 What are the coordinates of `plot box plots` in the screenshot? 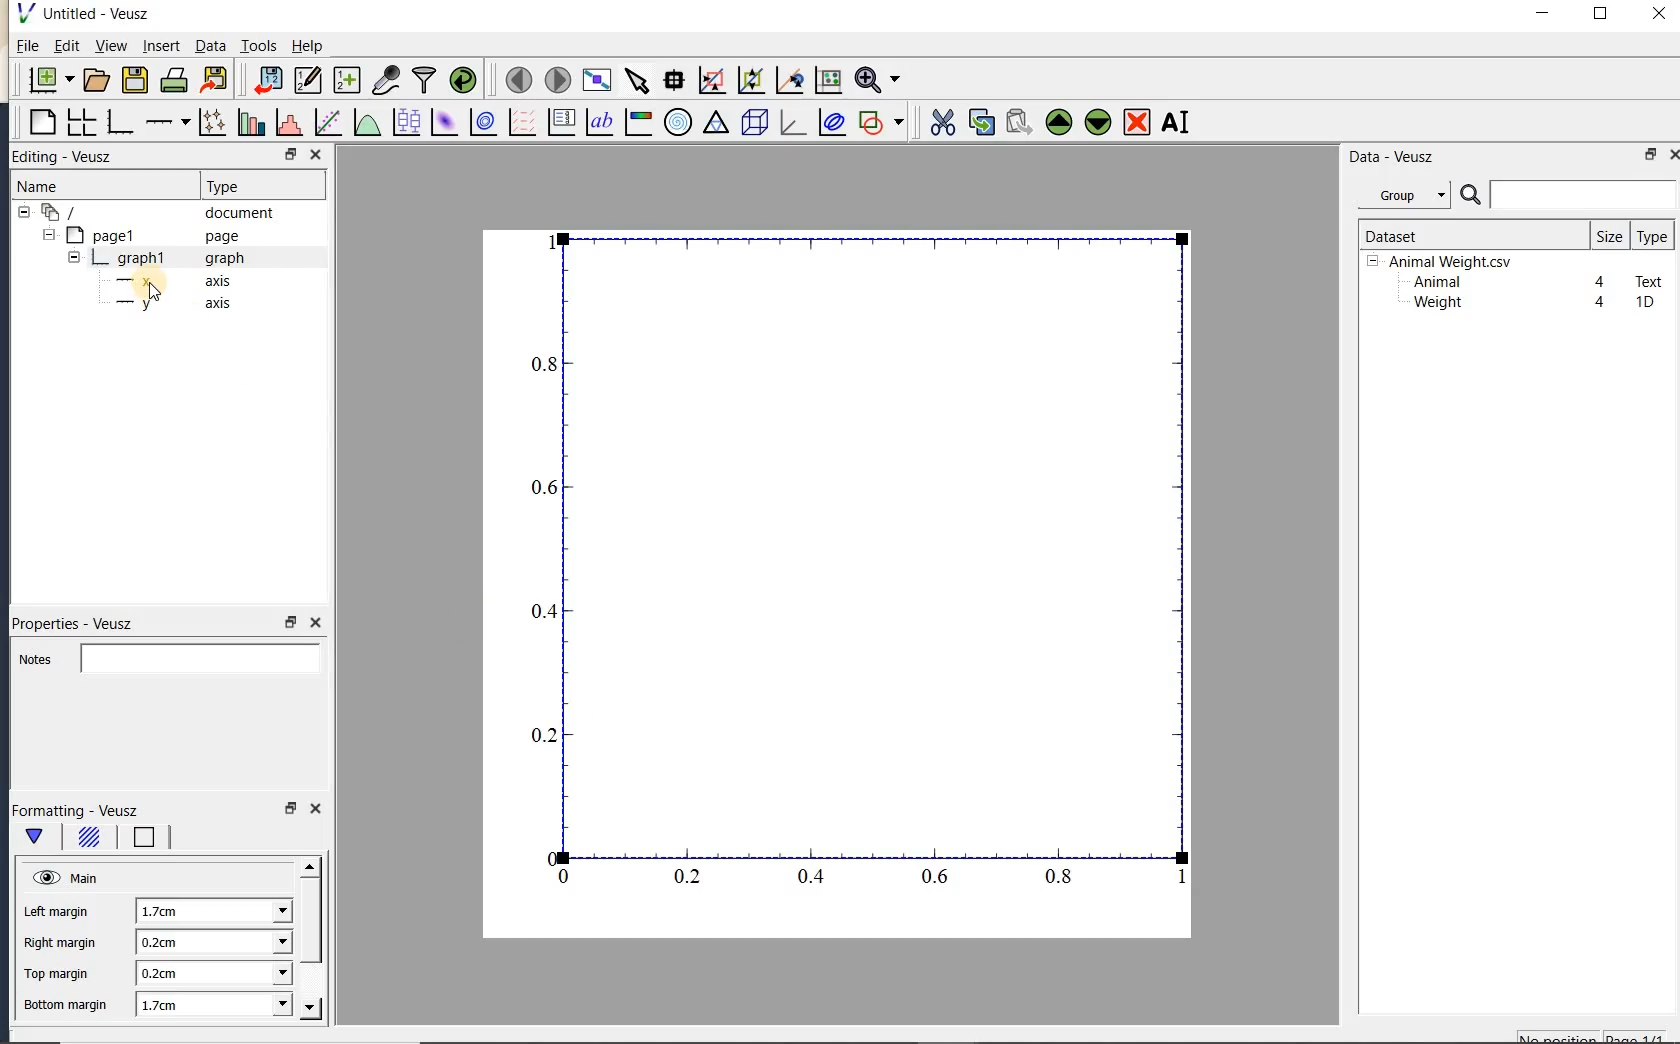 It's located at (403, 123).